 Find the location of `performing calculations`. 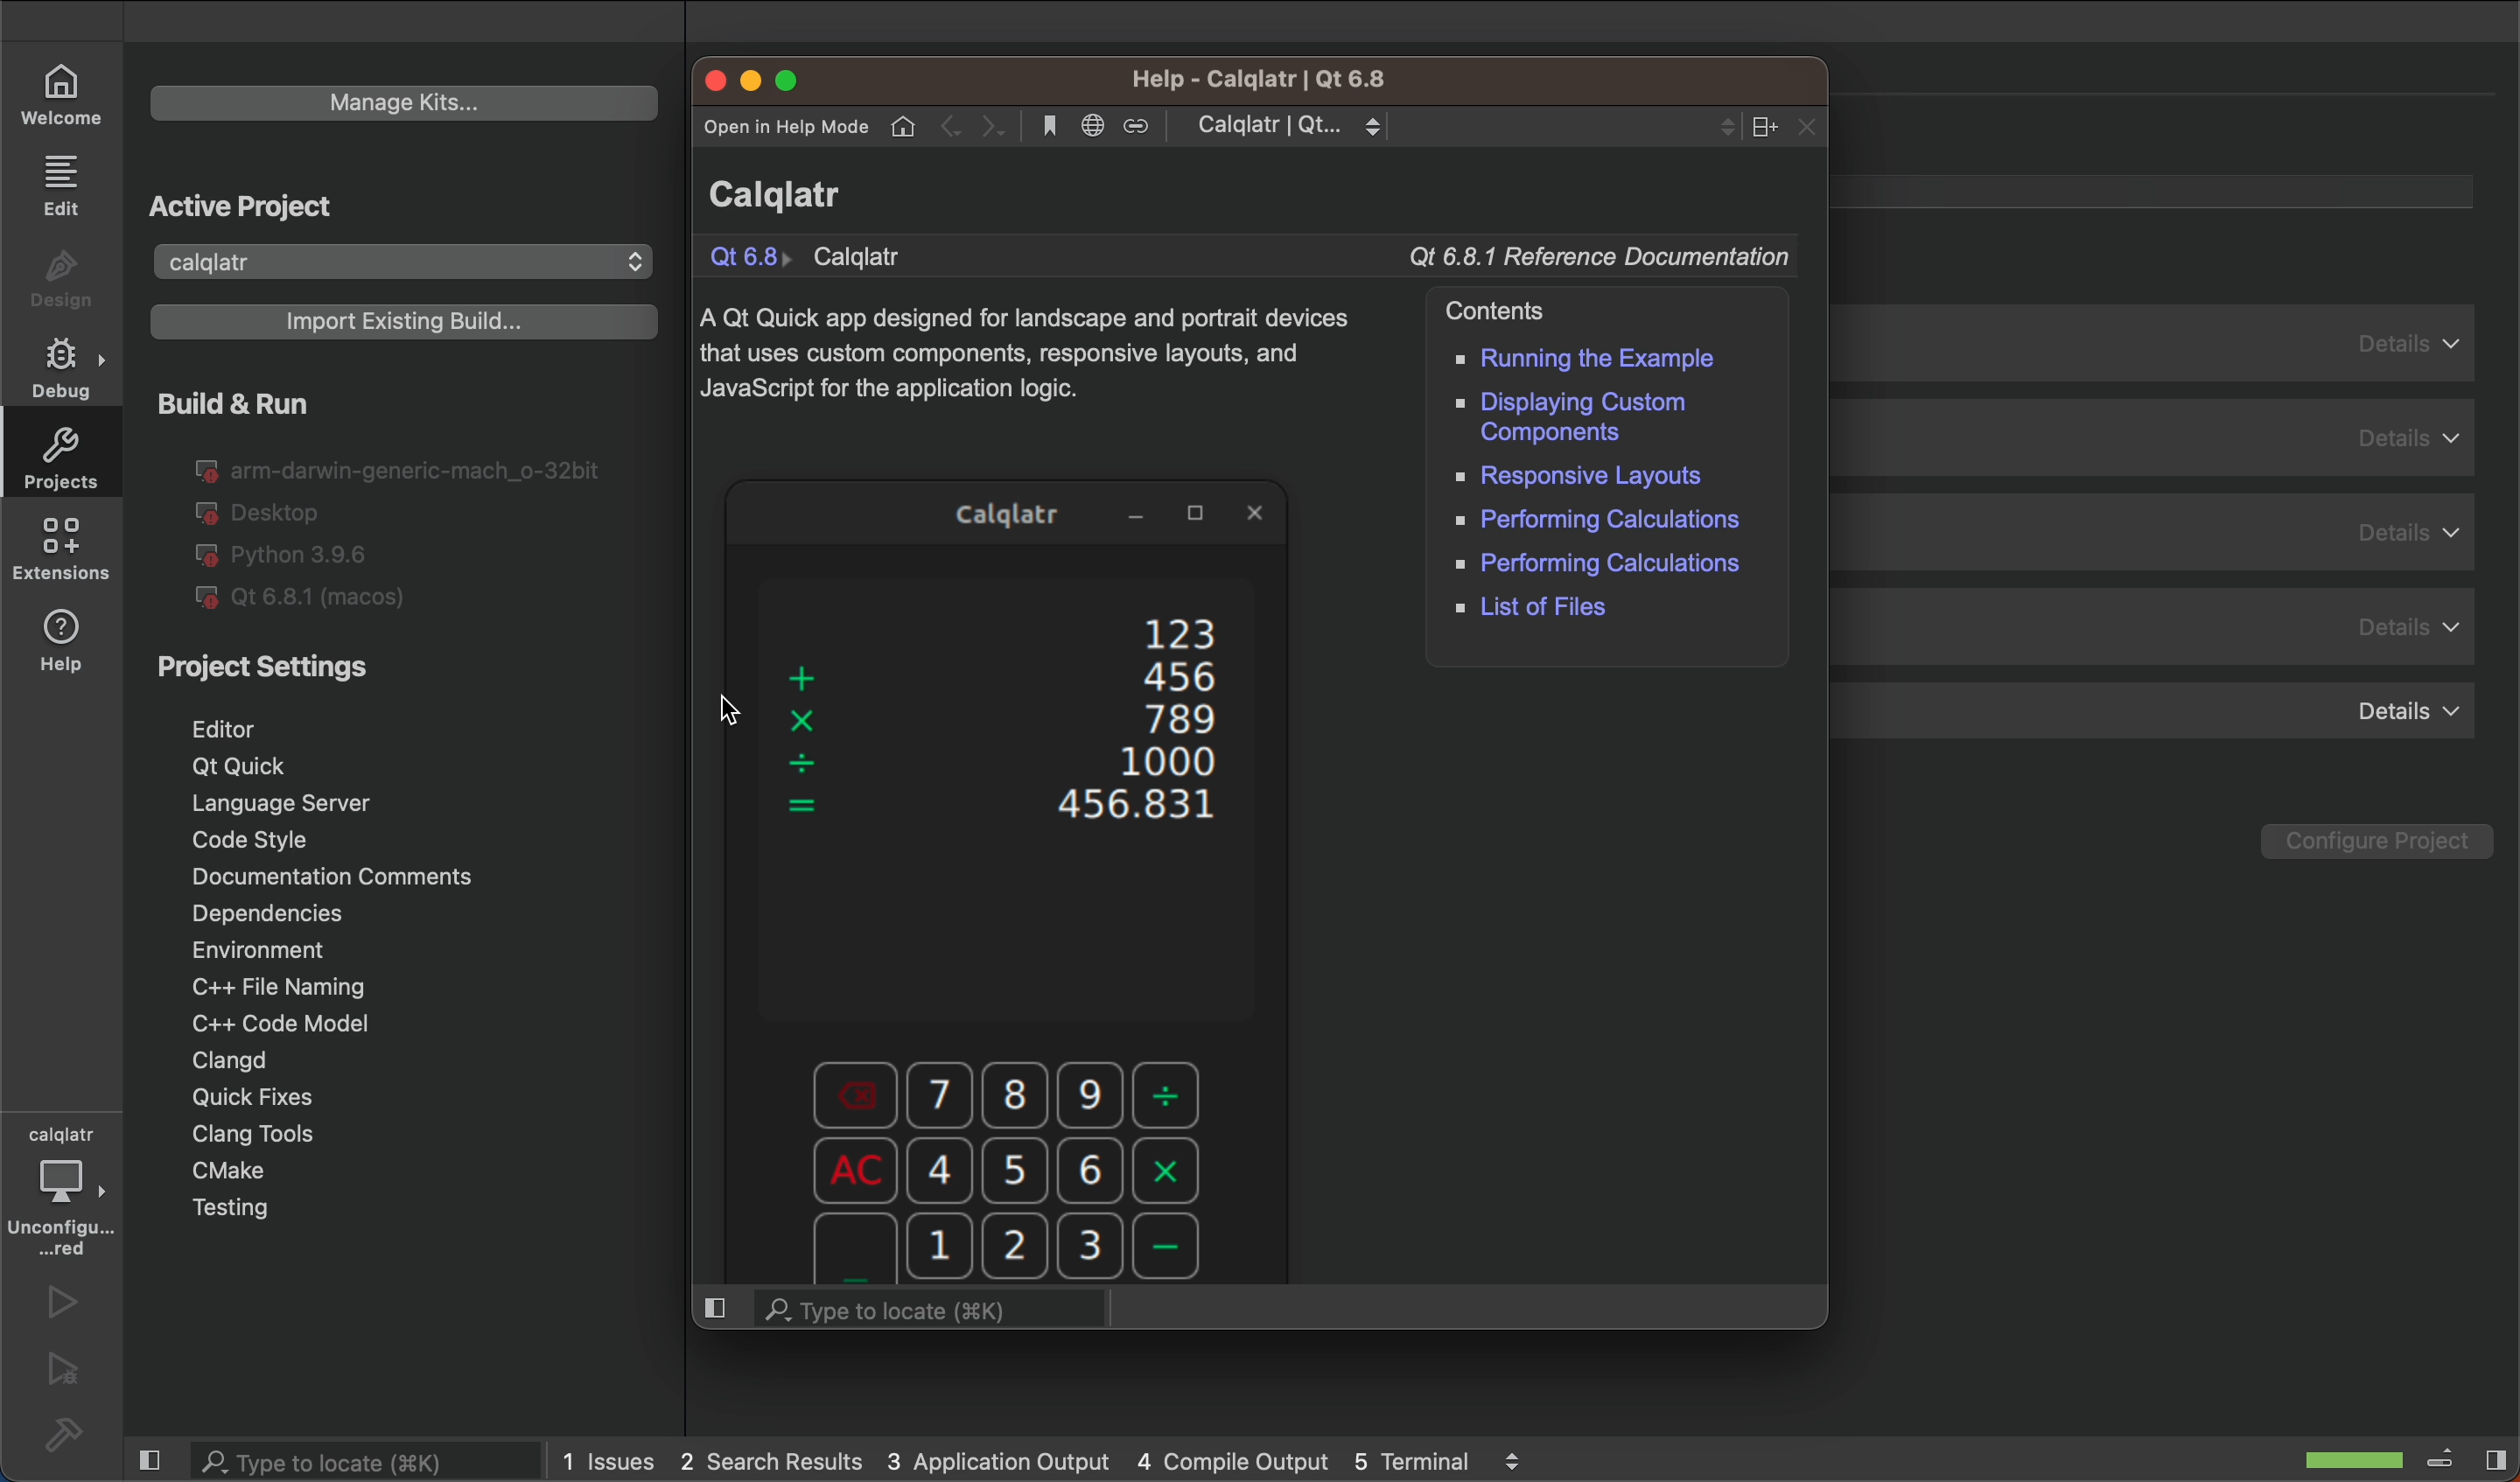

performing calculations is located at coordinates (1594, 517).